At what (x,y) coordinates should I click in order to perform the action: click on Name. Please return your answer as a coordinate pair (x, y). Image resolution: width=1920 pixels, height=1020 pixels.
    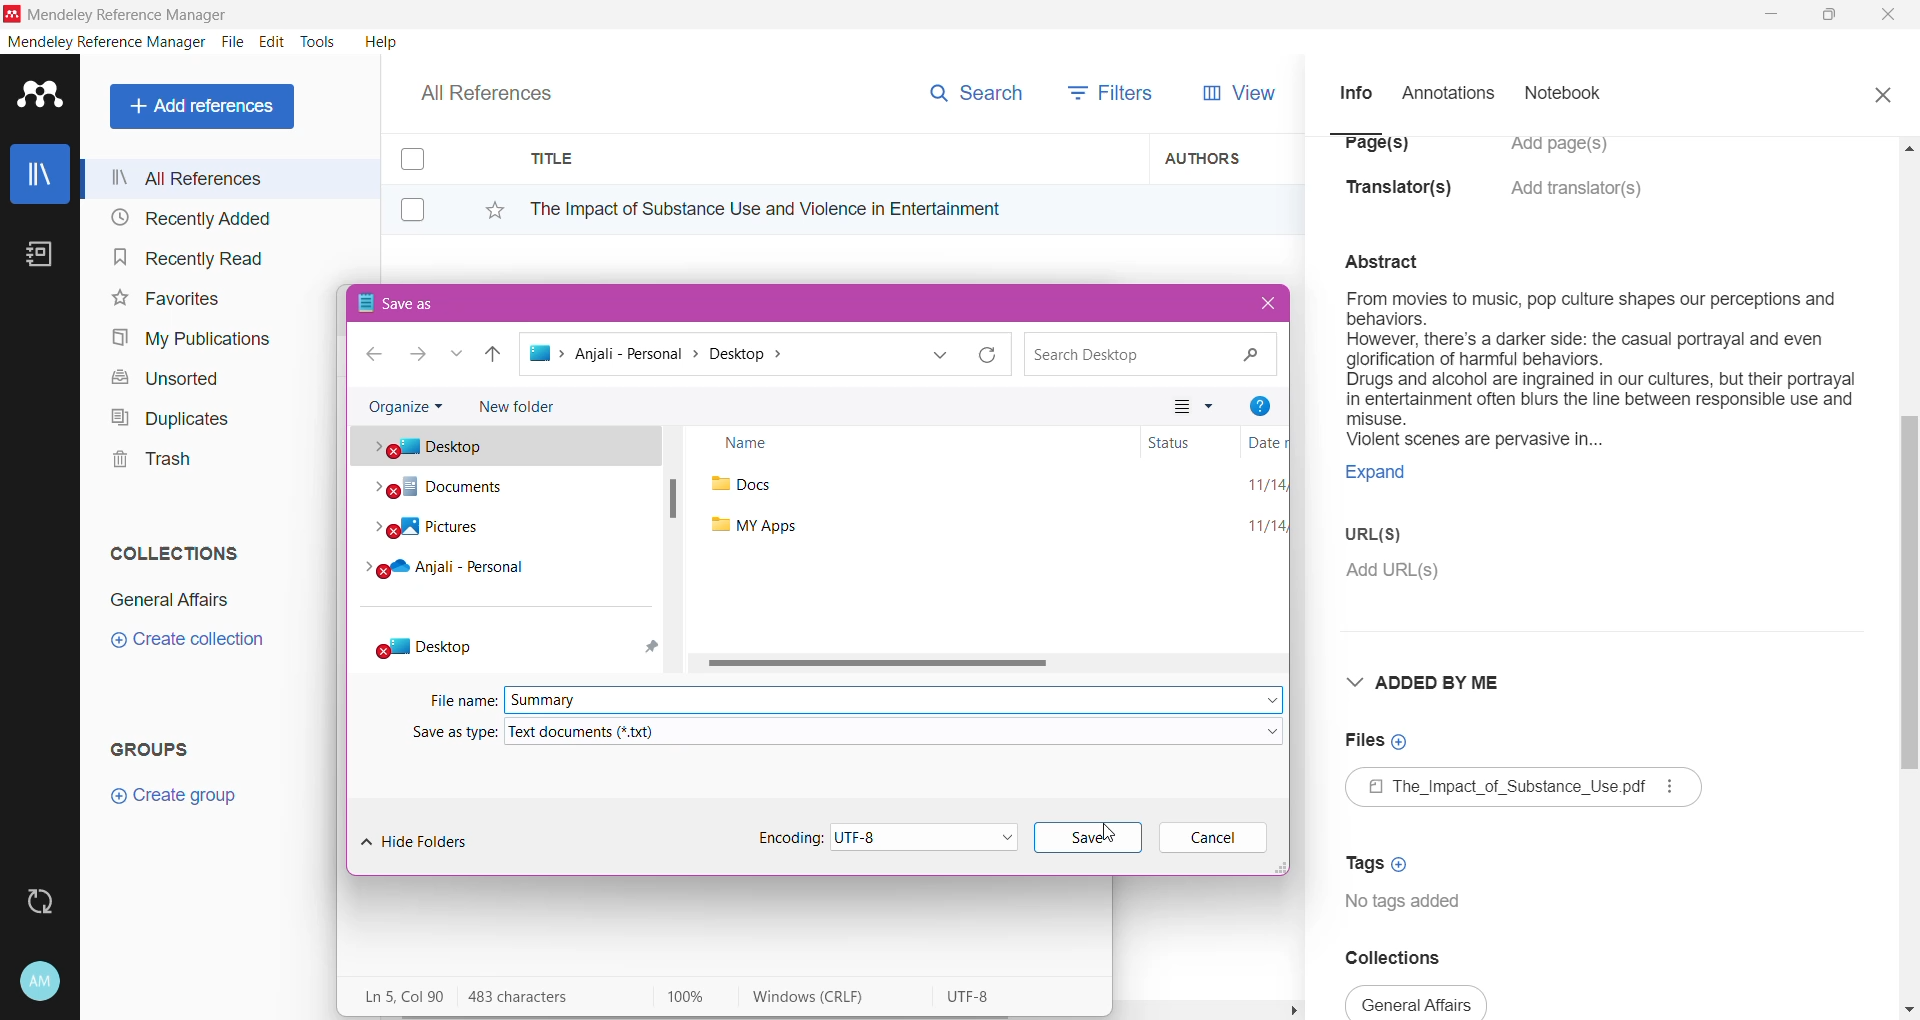
    Looking at the image, I should click on (912, 444).